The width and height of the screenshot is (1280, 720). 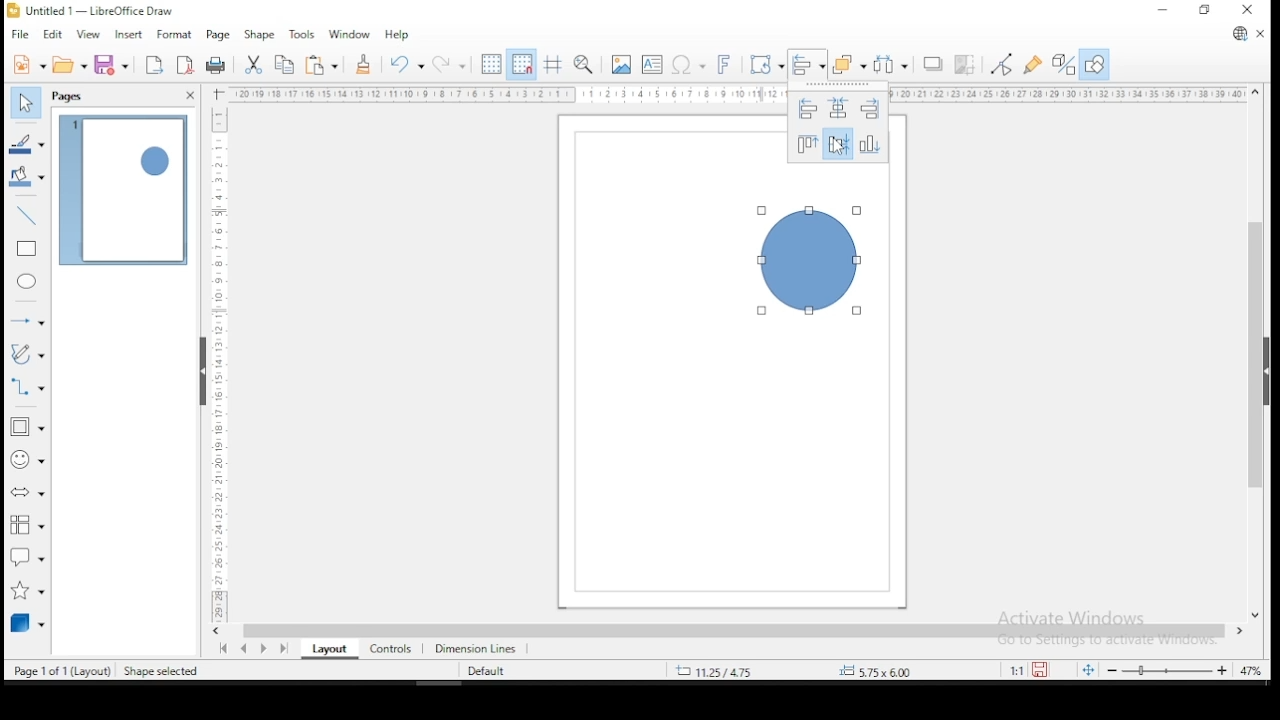 I want to click on insert line, so click(x=27, y=213).